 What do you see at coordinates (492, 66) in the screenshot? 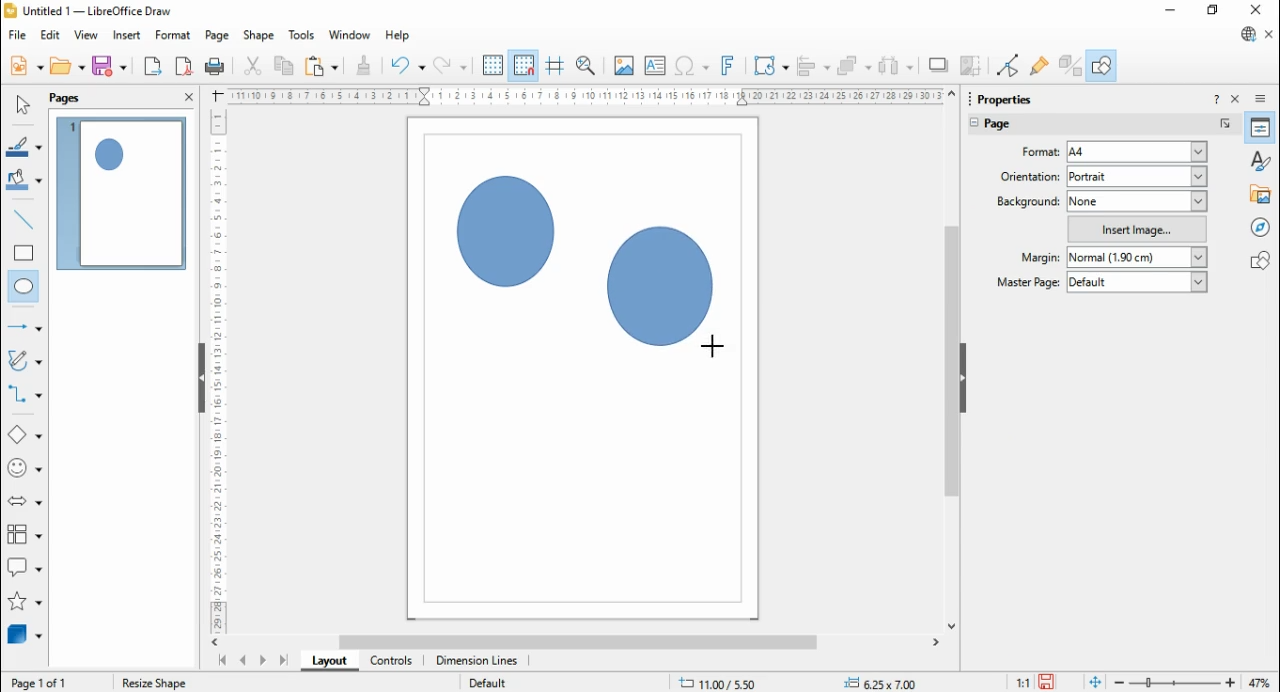
I see `display grid` at bounding box center [492, 66].